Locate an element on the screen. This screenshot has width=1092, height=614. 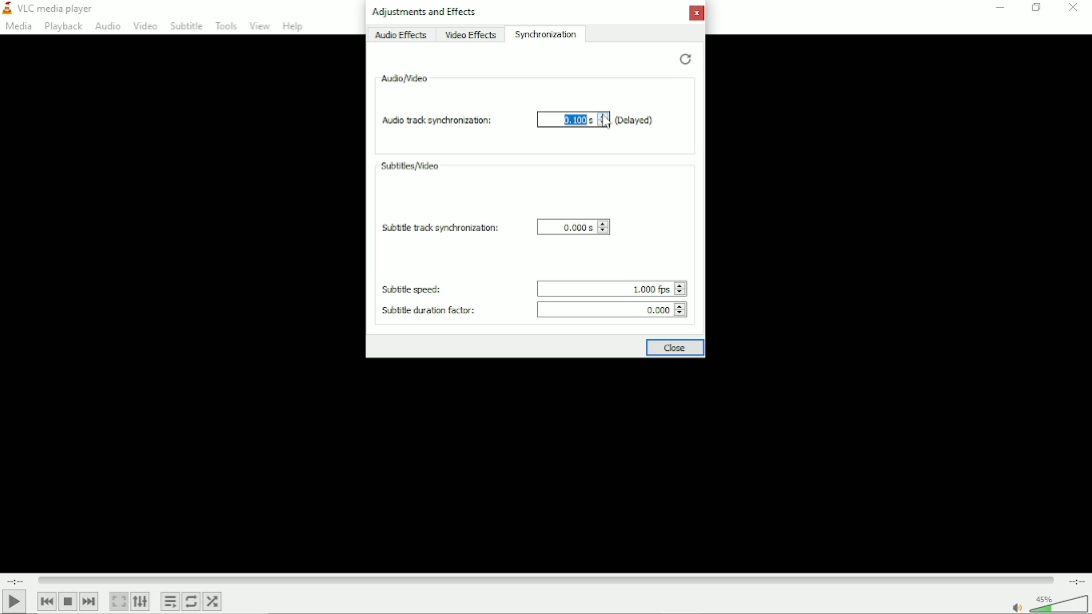
Media is located at coordinates (18, 27).